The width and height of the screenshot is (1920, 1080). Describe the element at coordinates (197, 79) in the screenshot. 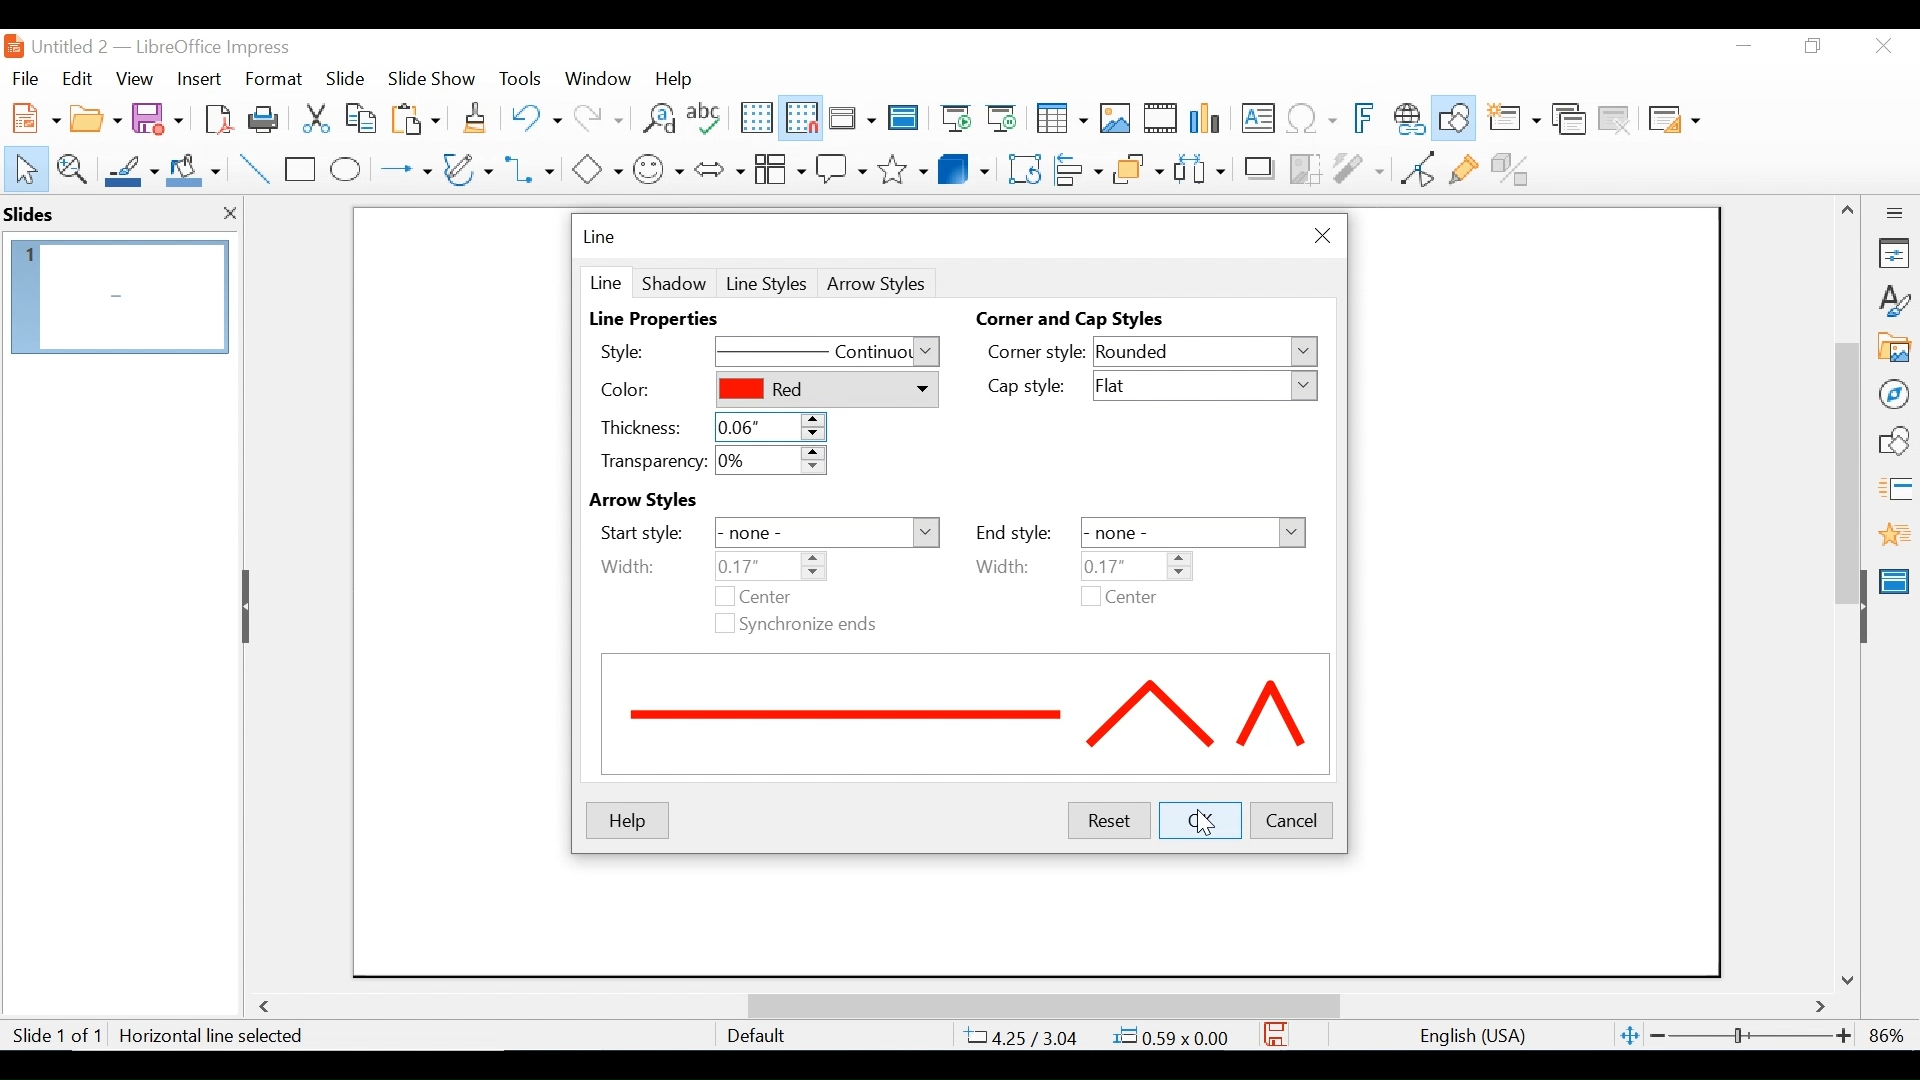

I see `Insert` at that location.